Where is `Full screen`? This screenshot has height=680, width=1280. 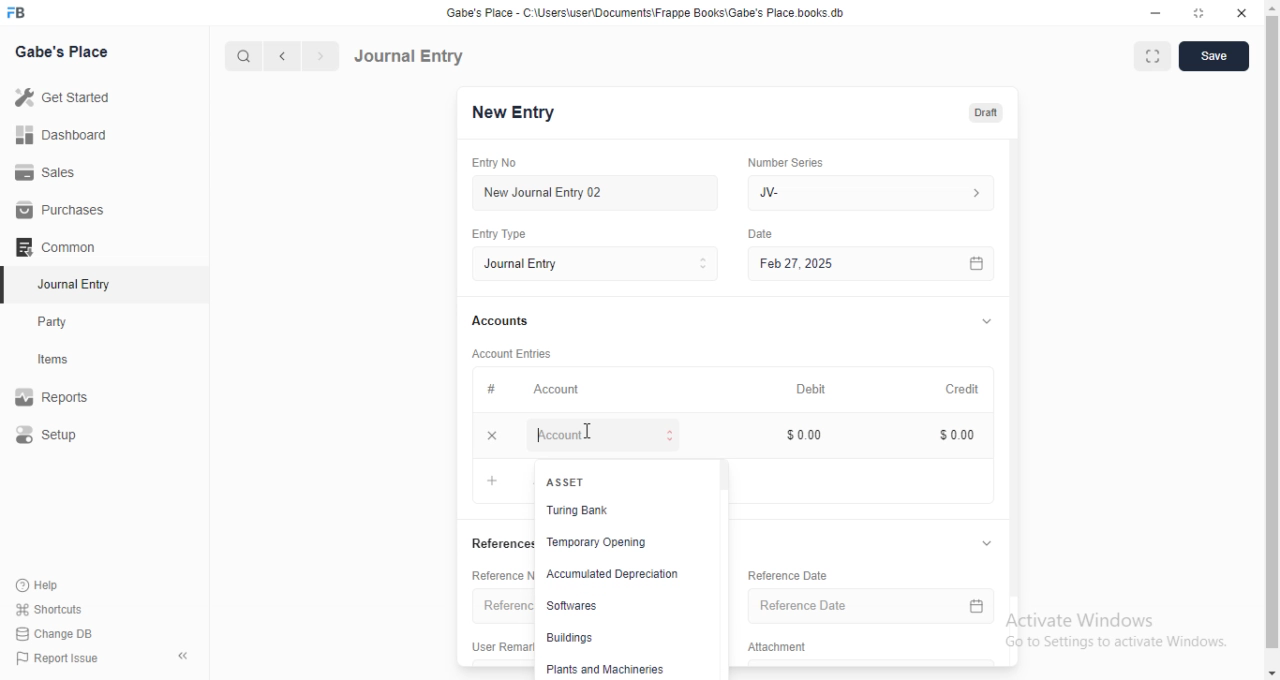 Full screen is located at coordinates (1194, 13).